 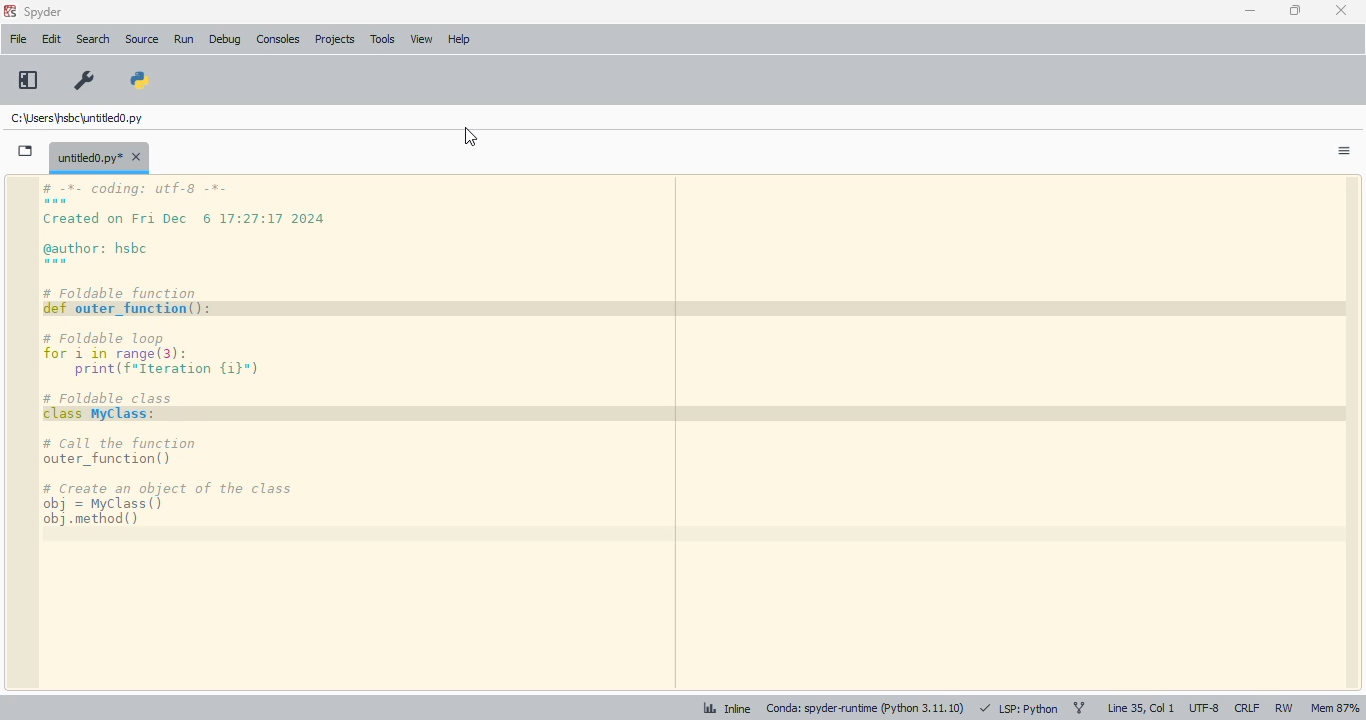 What do you see at coordinates (18, 38) in the screenshot?
I see `file` at bounding box center [18, 38].